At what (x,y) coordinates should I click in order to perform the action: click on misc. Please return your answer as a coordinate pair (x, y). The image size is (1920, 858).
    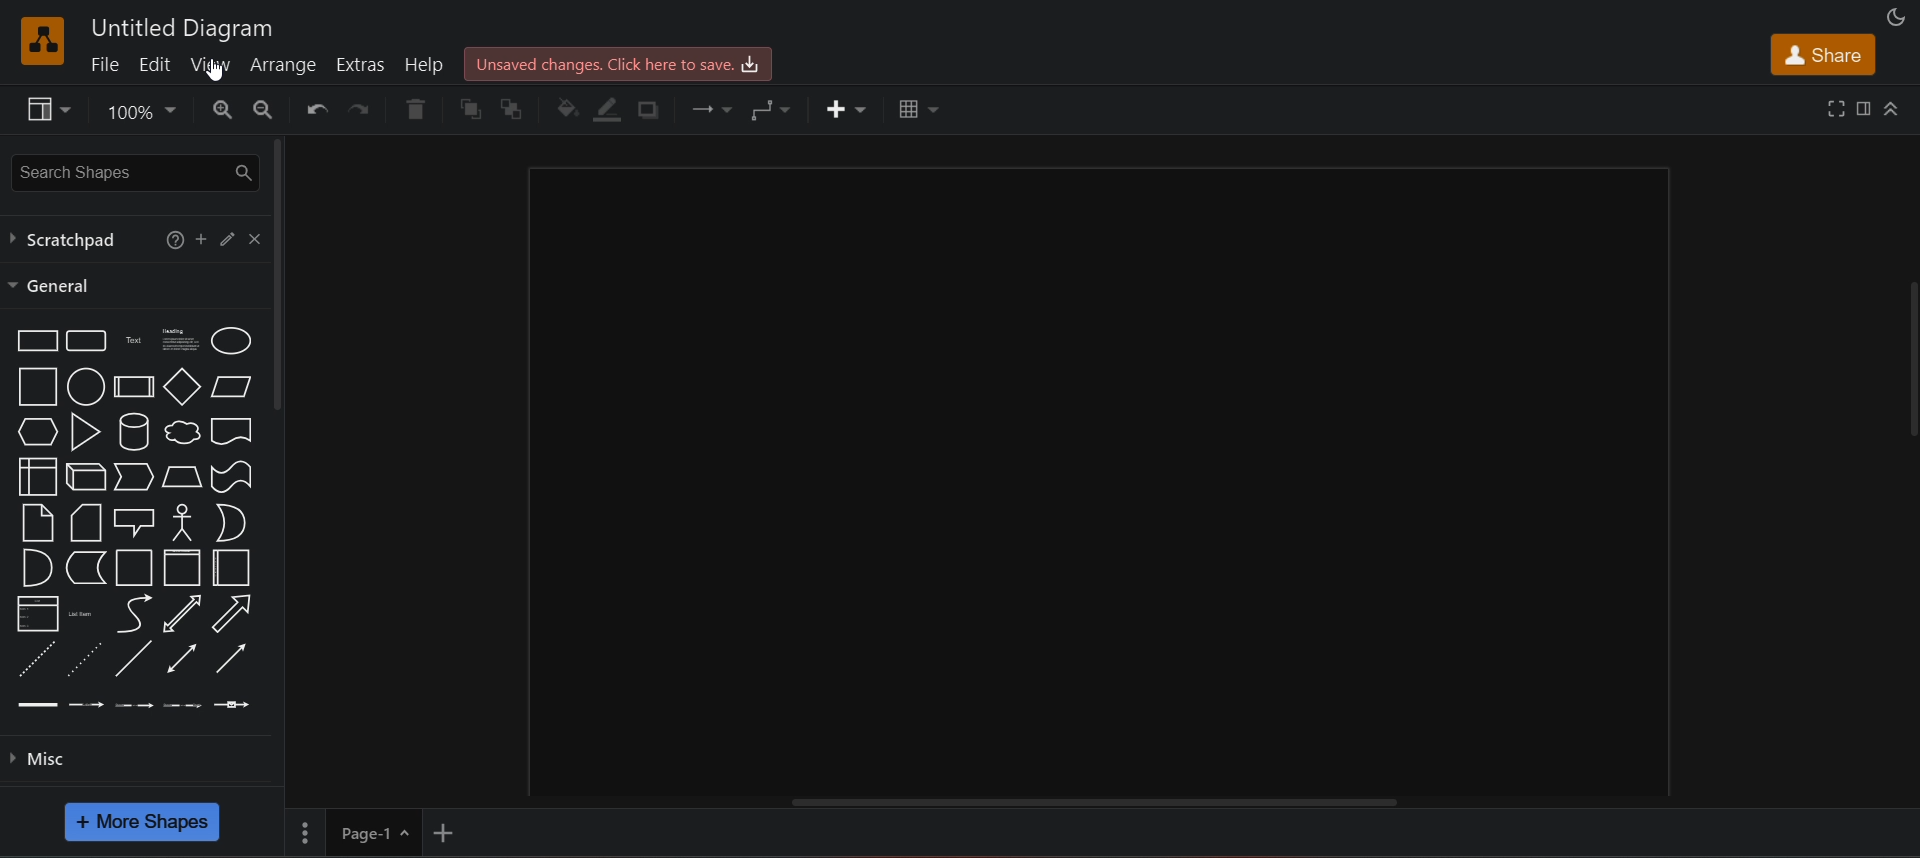
    Looking at the image, I should click on (144, 766).